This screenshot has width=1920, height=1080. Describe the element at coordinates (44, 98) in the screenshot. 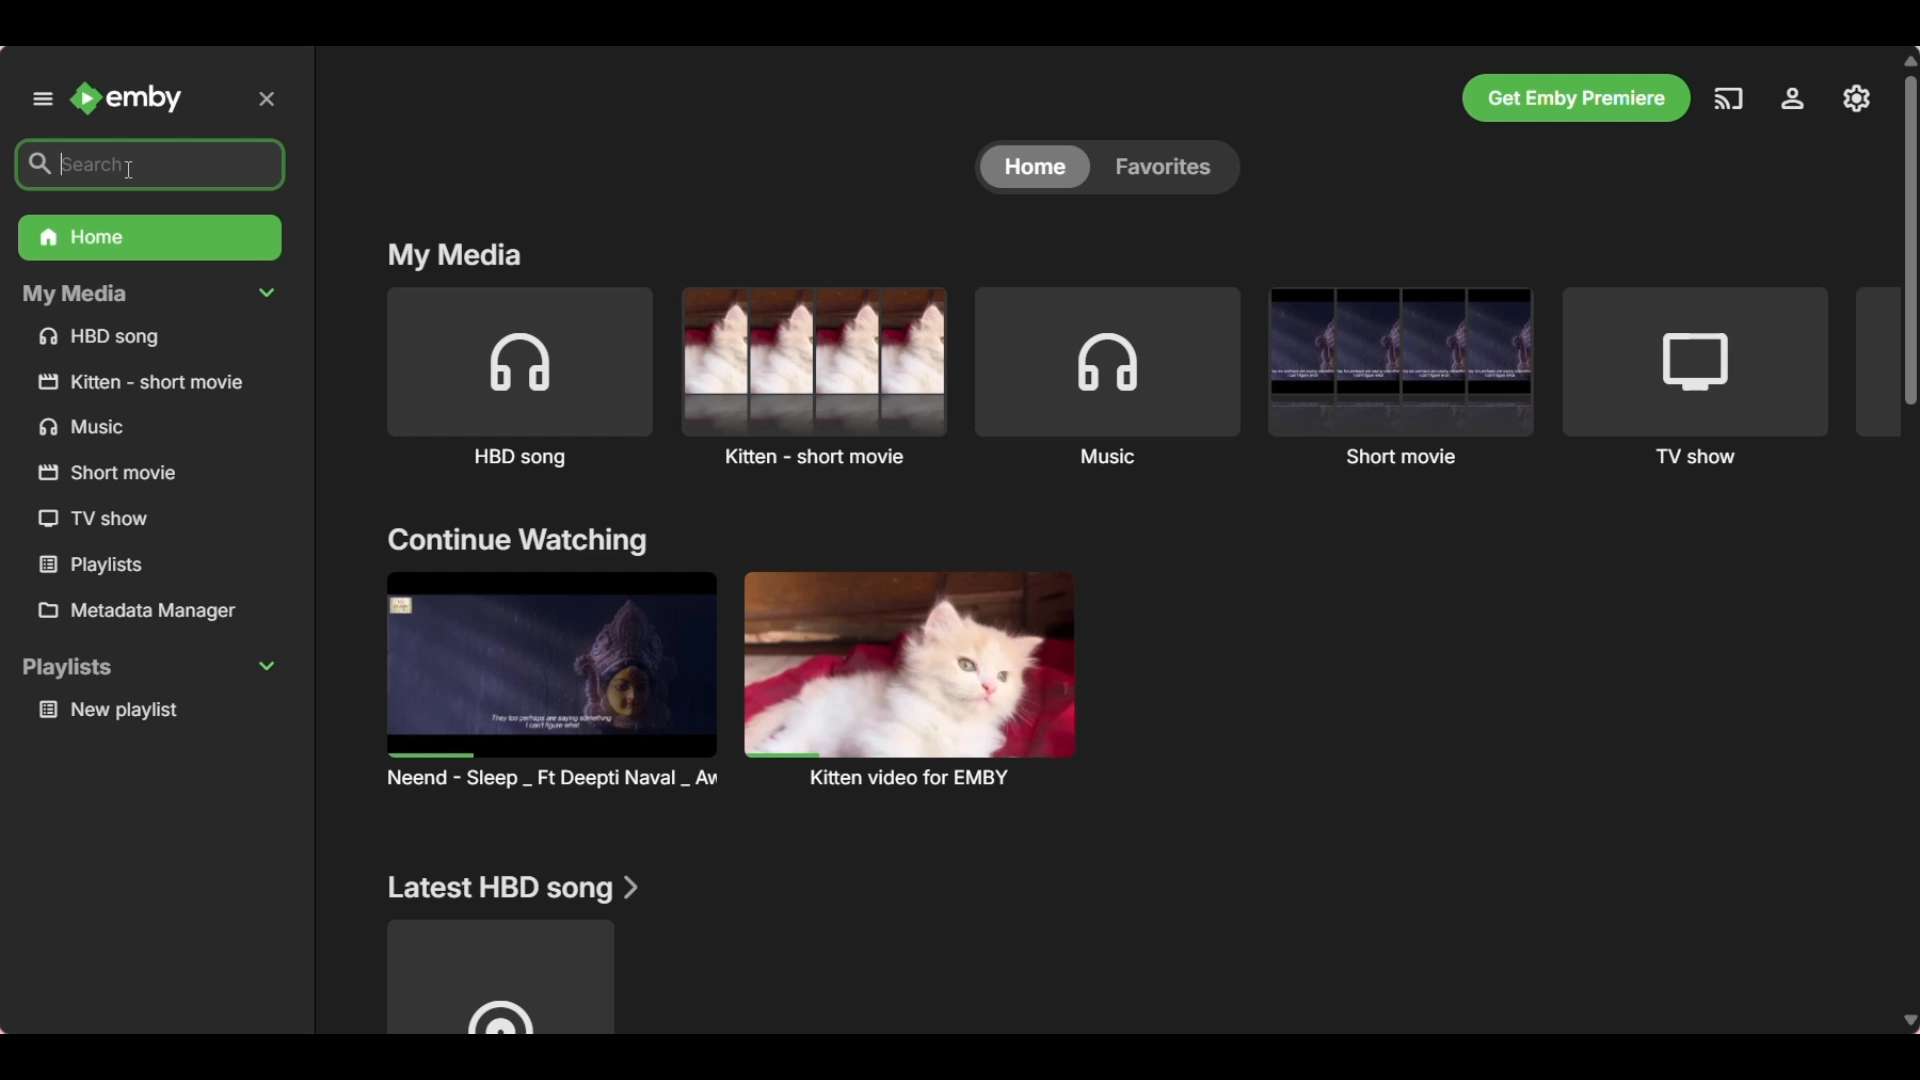

I see `Unpin left panel` at that location.